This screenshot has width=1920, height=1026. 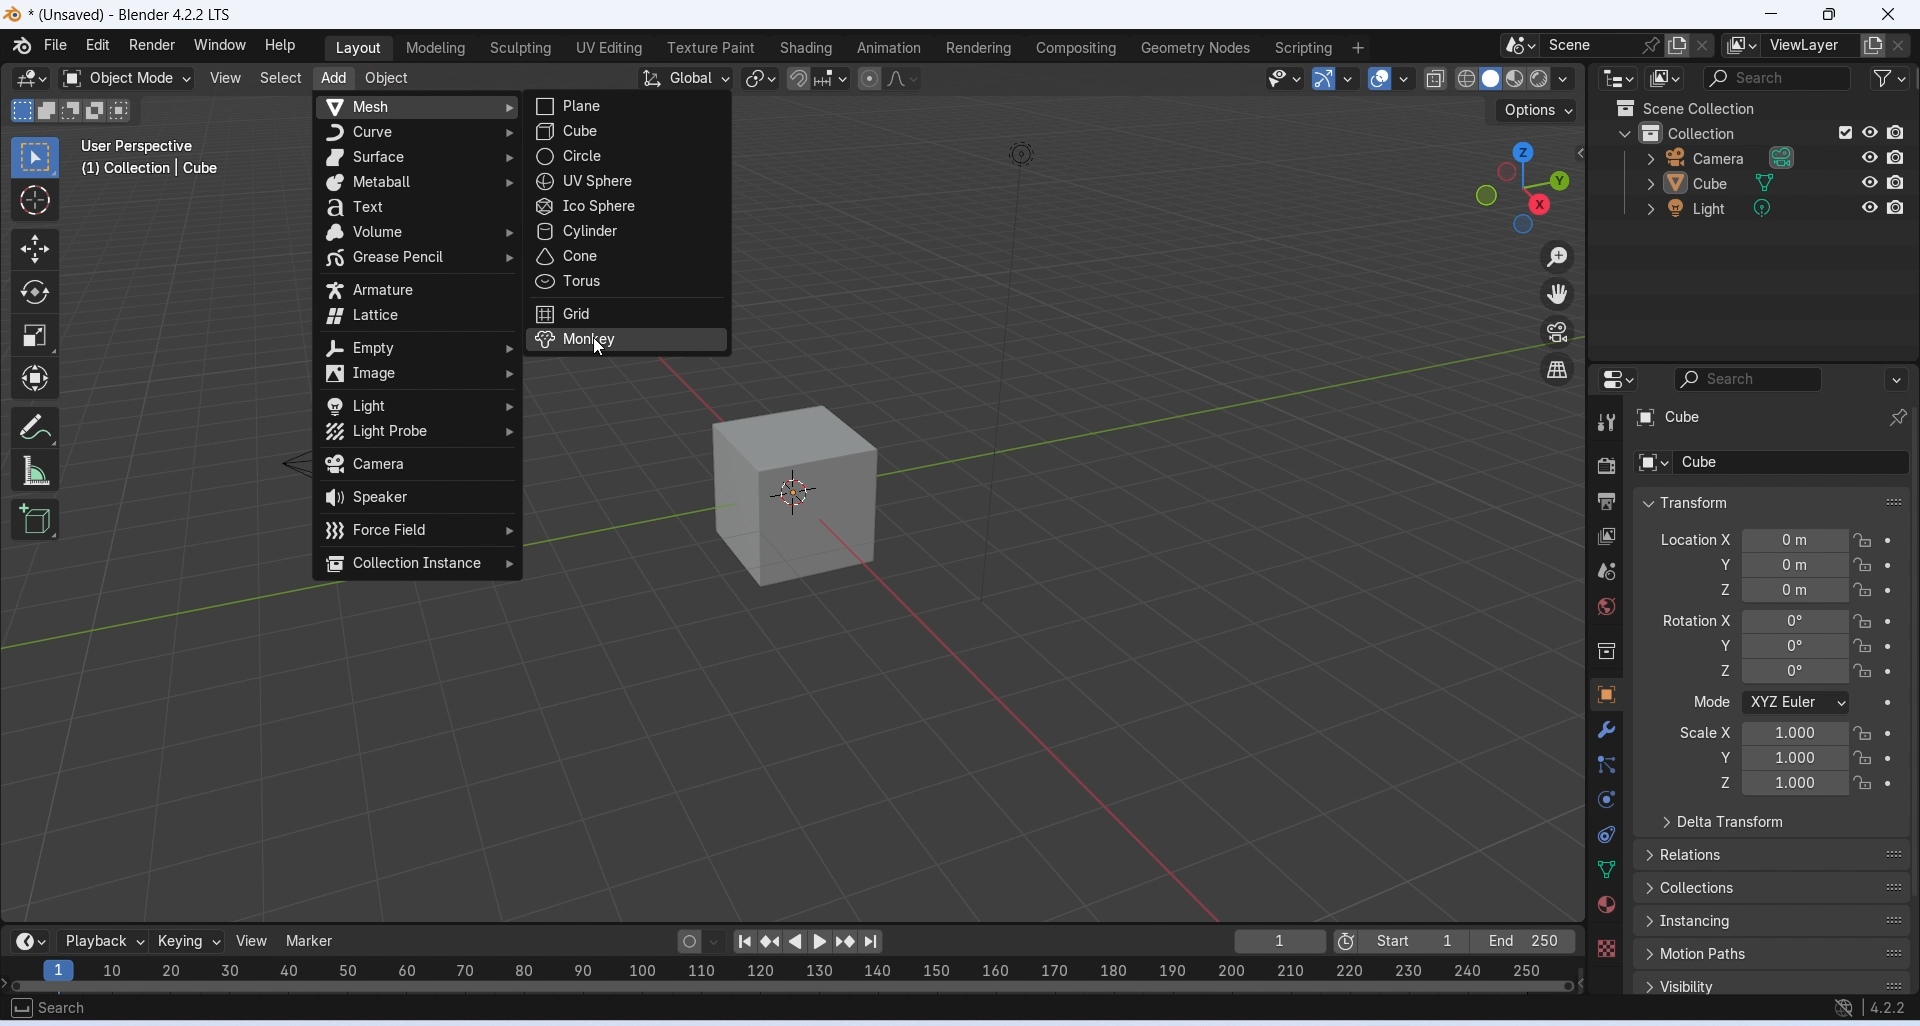 I want to click on Maximize, so click(x=1827, y=14).